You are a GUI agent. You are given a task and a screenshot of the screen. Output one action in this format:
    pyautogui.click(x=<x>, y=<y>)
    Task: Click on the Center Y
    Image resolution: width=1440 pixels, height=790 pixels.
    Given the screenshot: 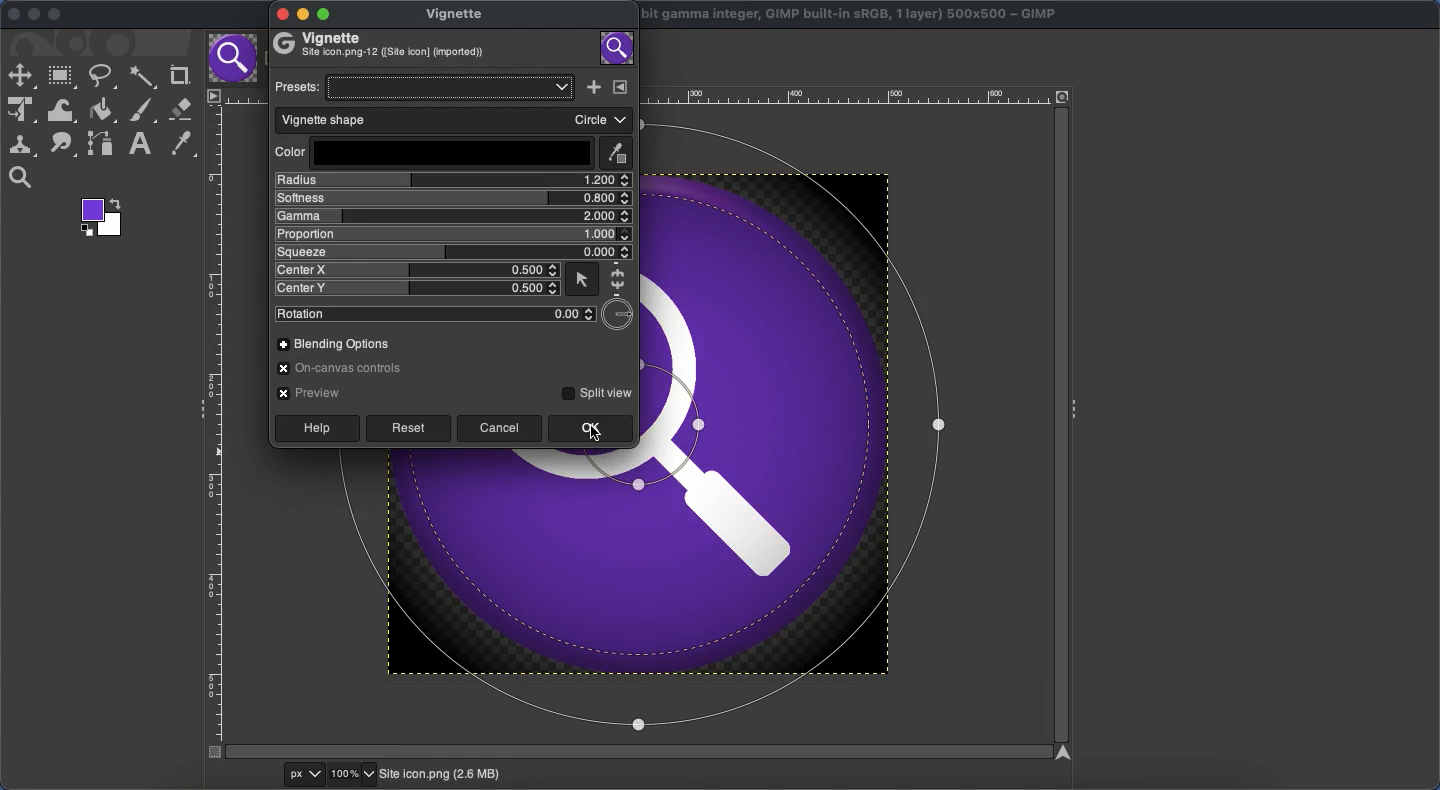 What is the action you would take?
    pyautogui.click(x=417, y=287)
    